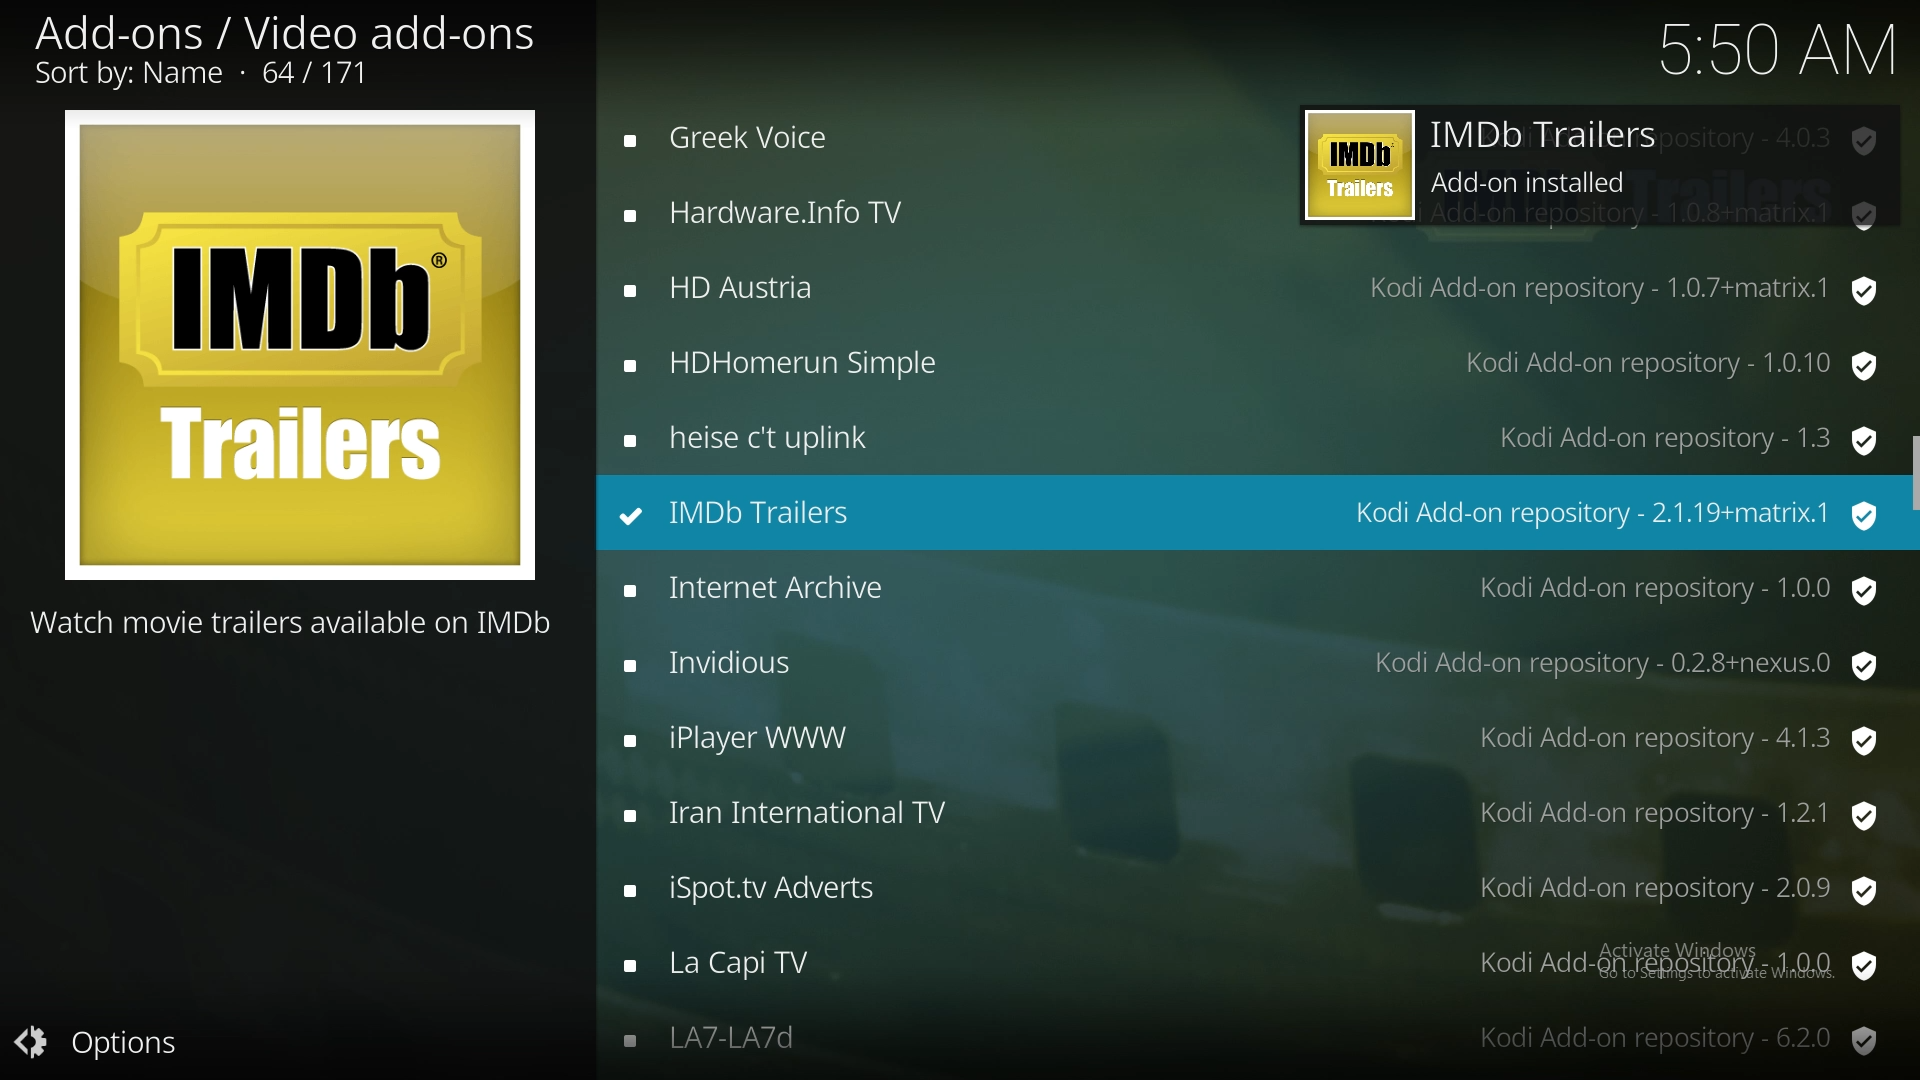 This screenshot has width=1920, height=1080. Describe the element at coordinates (1255, 215) in the screenshot. I see `add on` at that location.